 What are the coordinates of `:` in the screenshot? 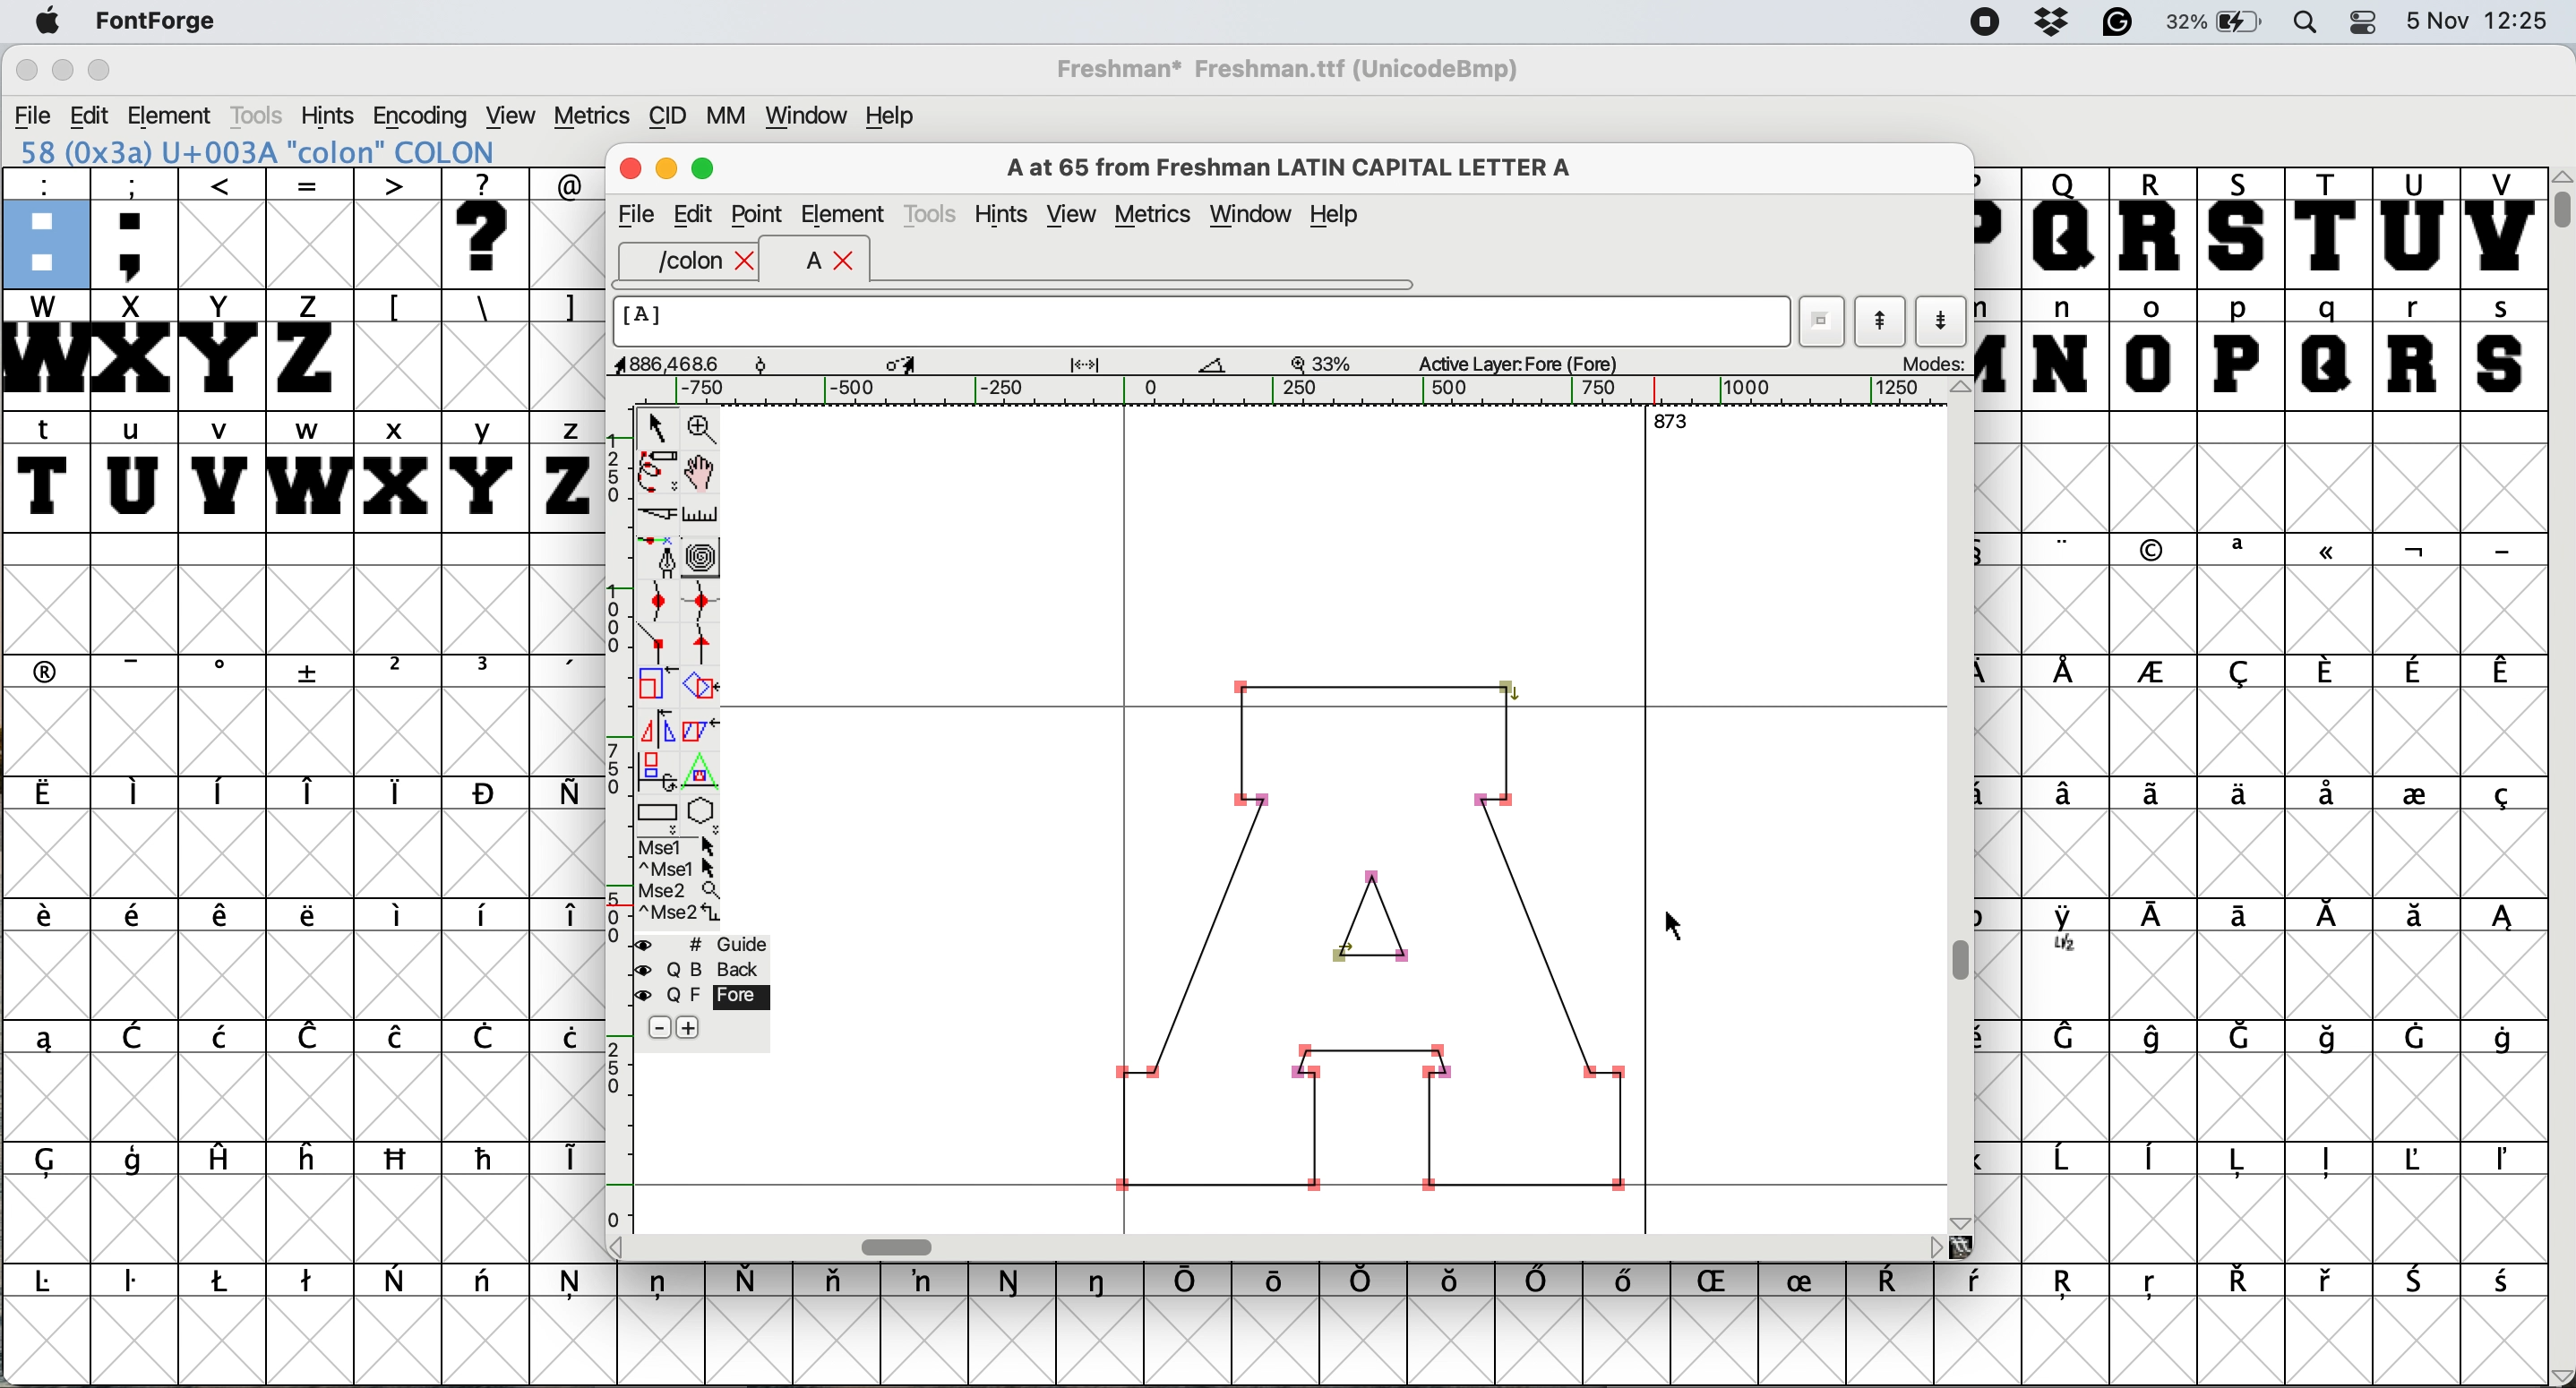 It's located at (43, 226).